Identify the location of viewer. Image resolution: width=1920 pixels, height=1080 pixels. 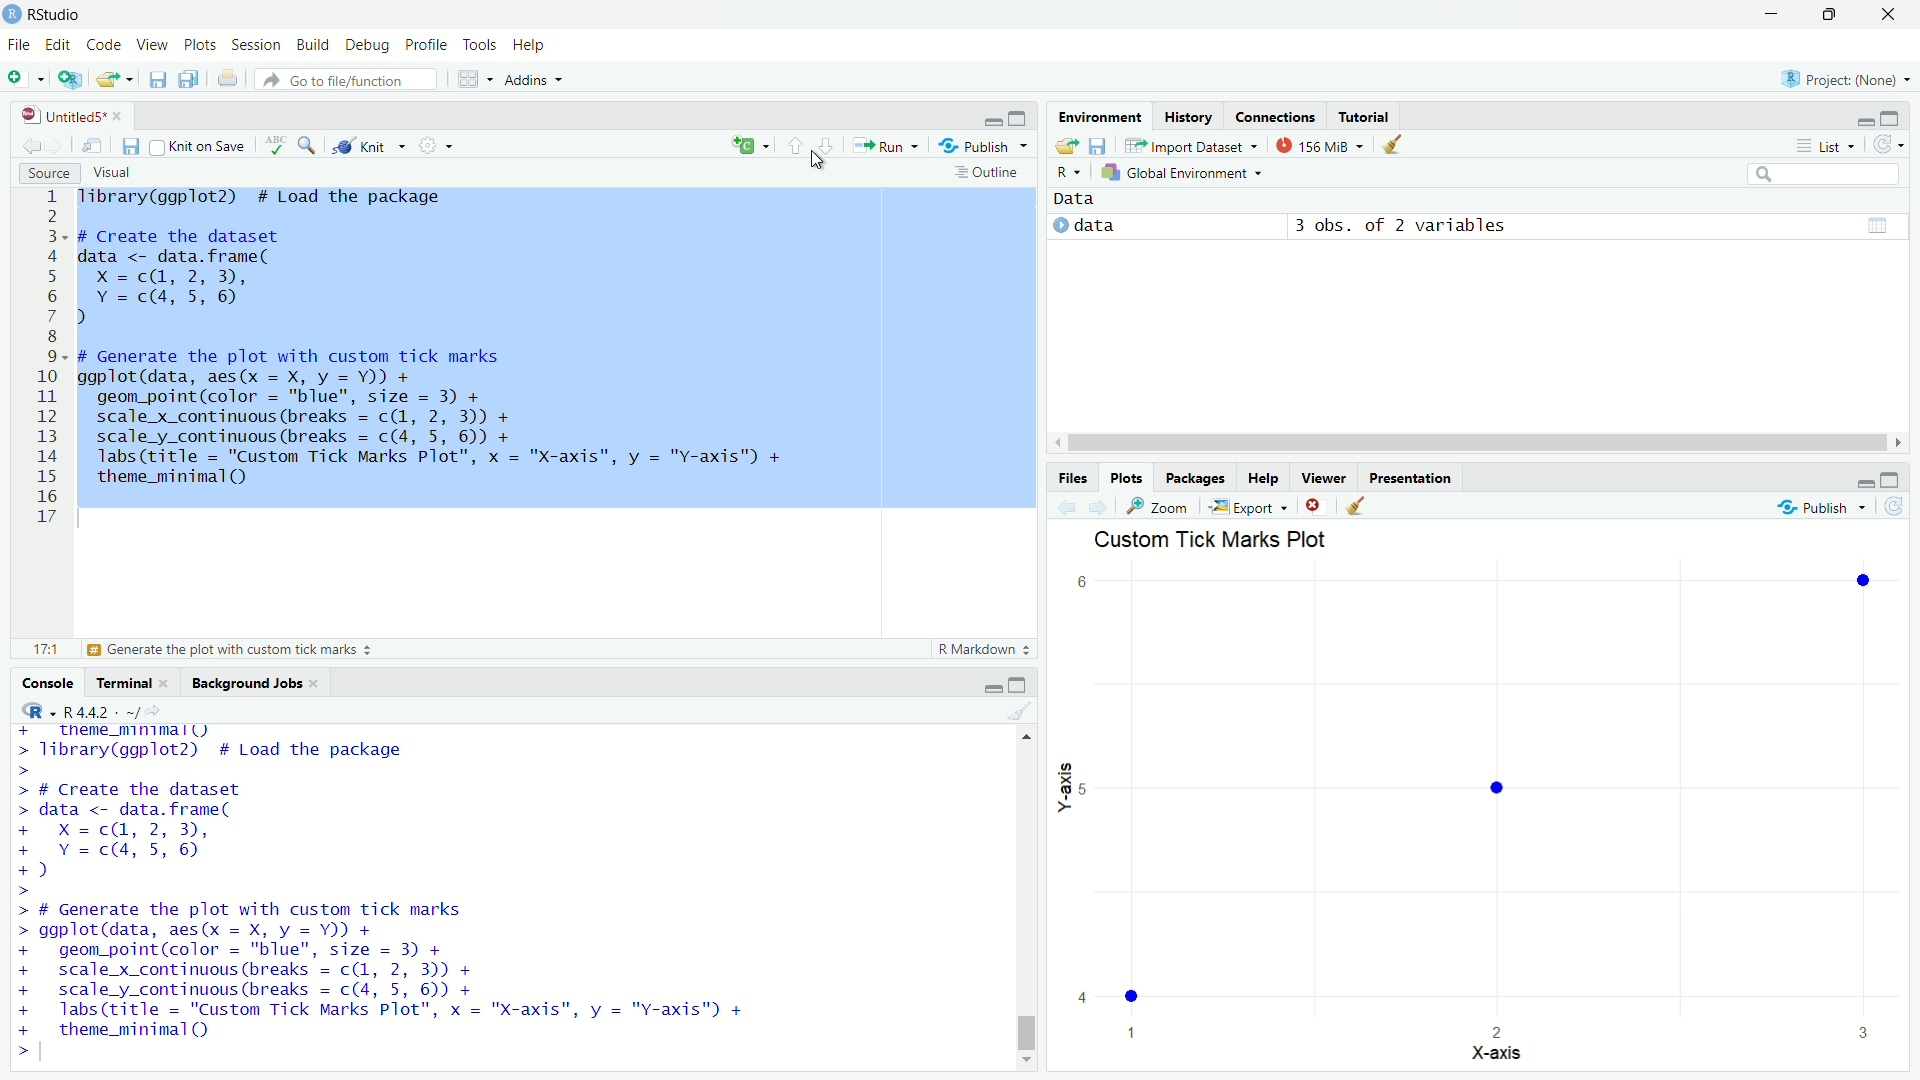
(1325, 476).